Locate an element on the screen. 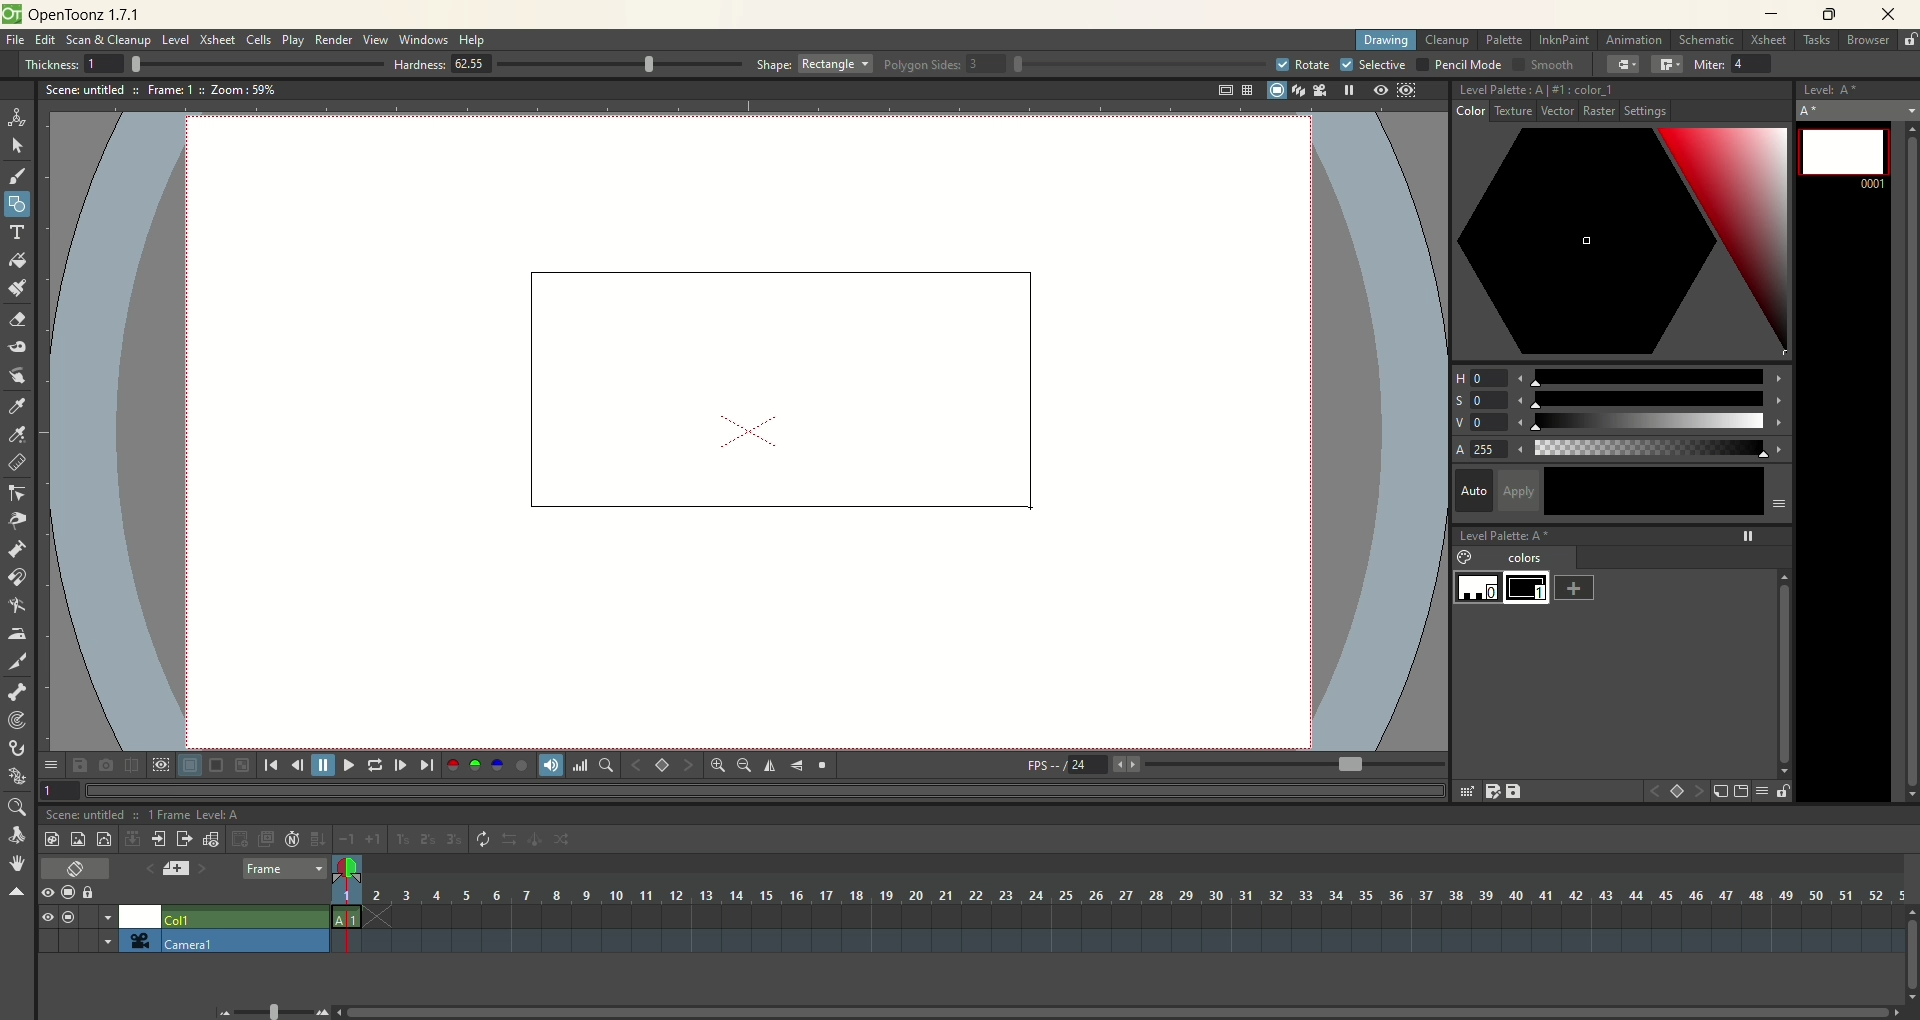 This screenshot has width=1920, height=1020. view is located at coordinates (43, 917).